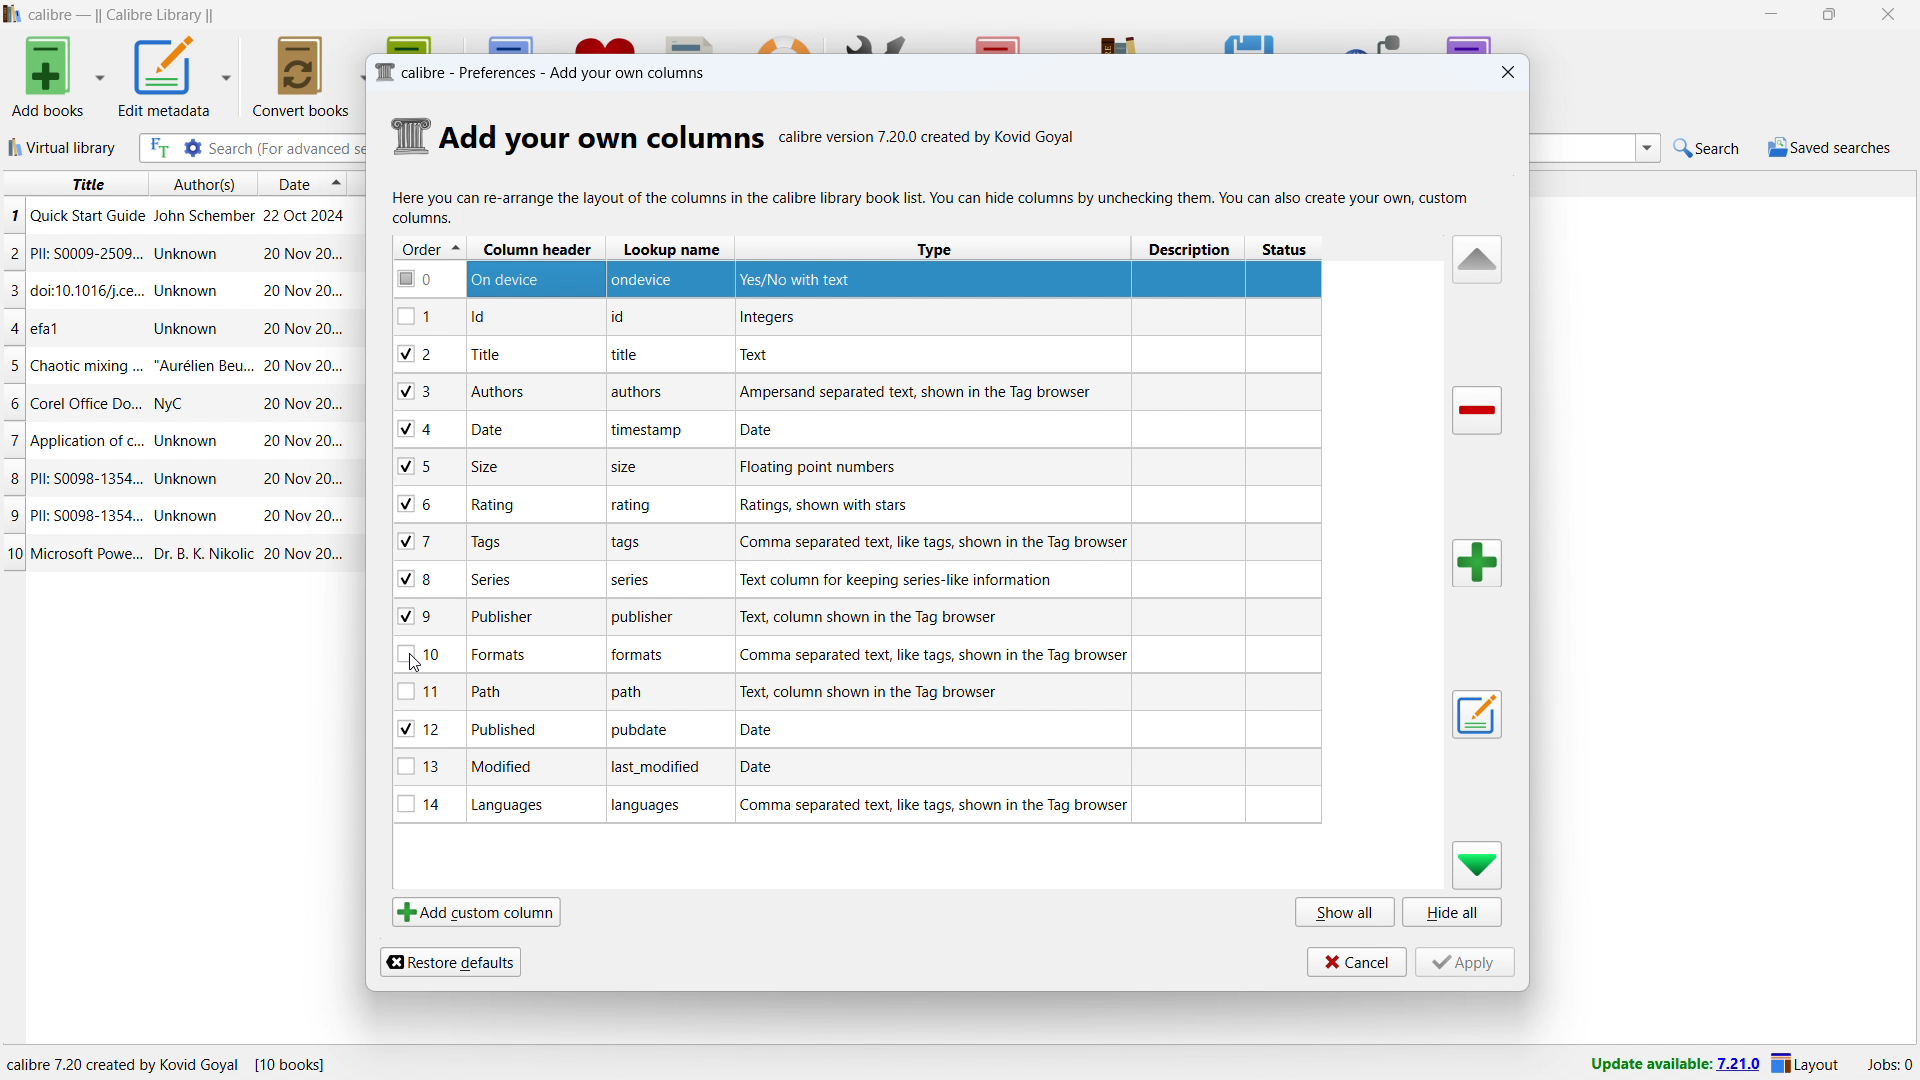  What do you see at coordinates (193, 148) in the screenshot?
I see `advanced search` at bounding box center [193, 148].